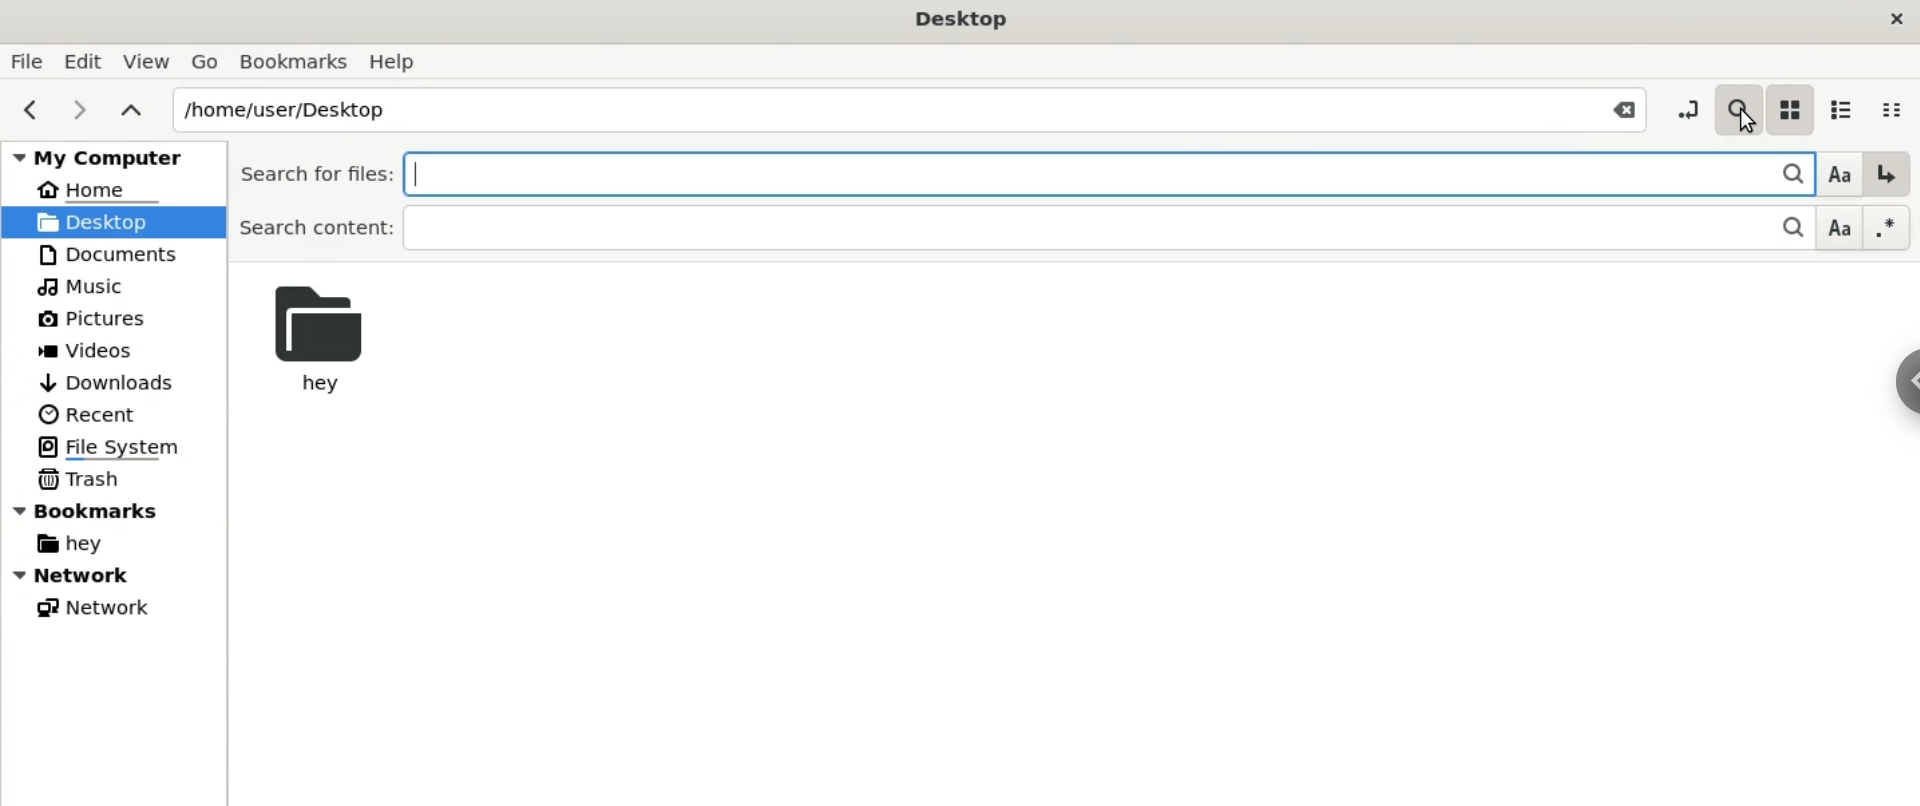 The width and height of the screenshot is (1920, 806). Describe the element at coordinates (111, 383) in the screenshot. I see `Downloads` at that location.